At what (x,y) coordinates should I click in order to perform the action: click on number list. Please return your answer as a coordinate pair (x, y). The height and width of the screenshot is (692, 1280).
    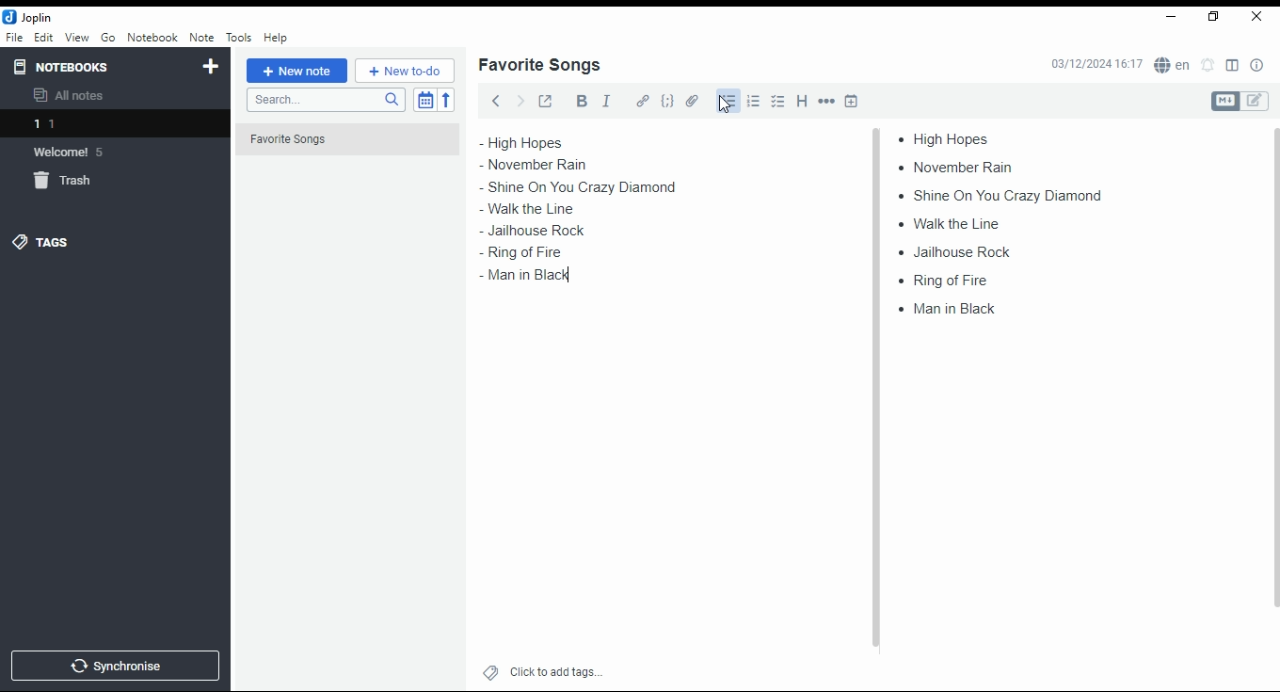
    Looking at the image, I should click on (754, 100).